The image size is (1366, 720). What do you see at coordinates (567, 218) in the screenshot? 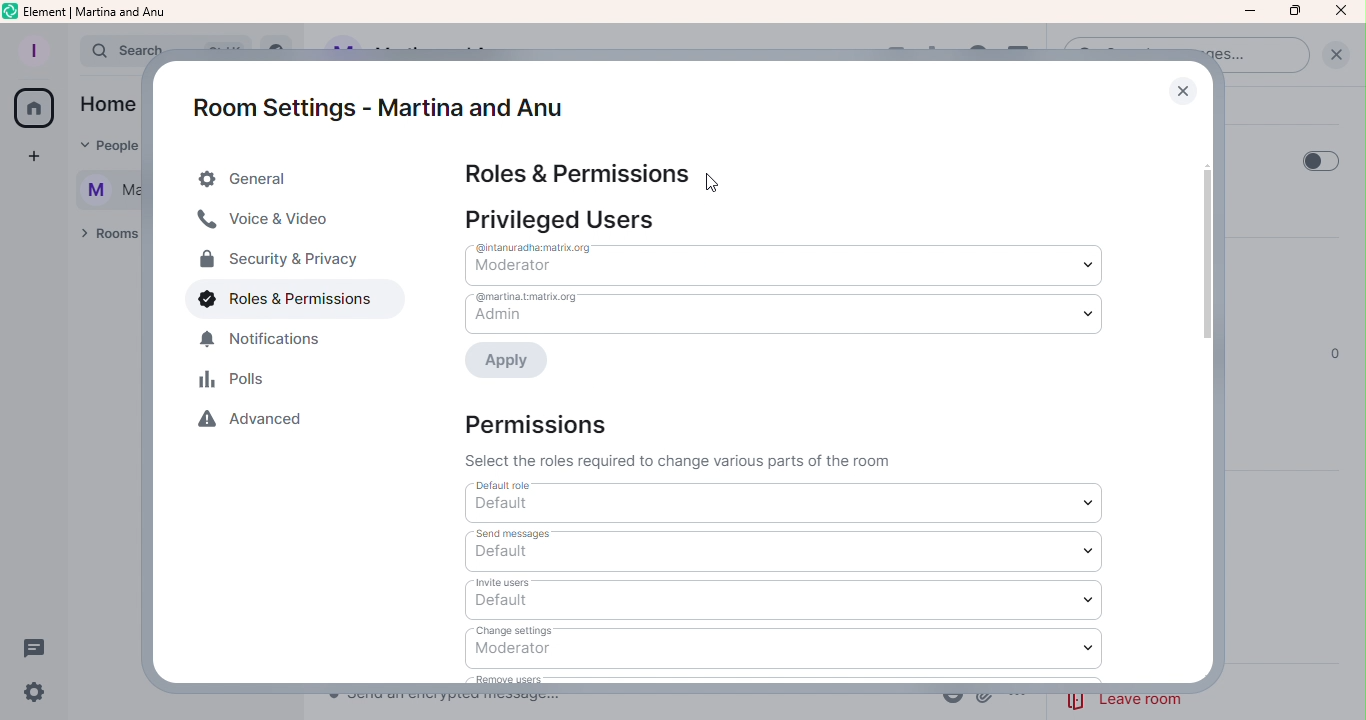
I see `Privileged users` at bounding box center [567, 218].